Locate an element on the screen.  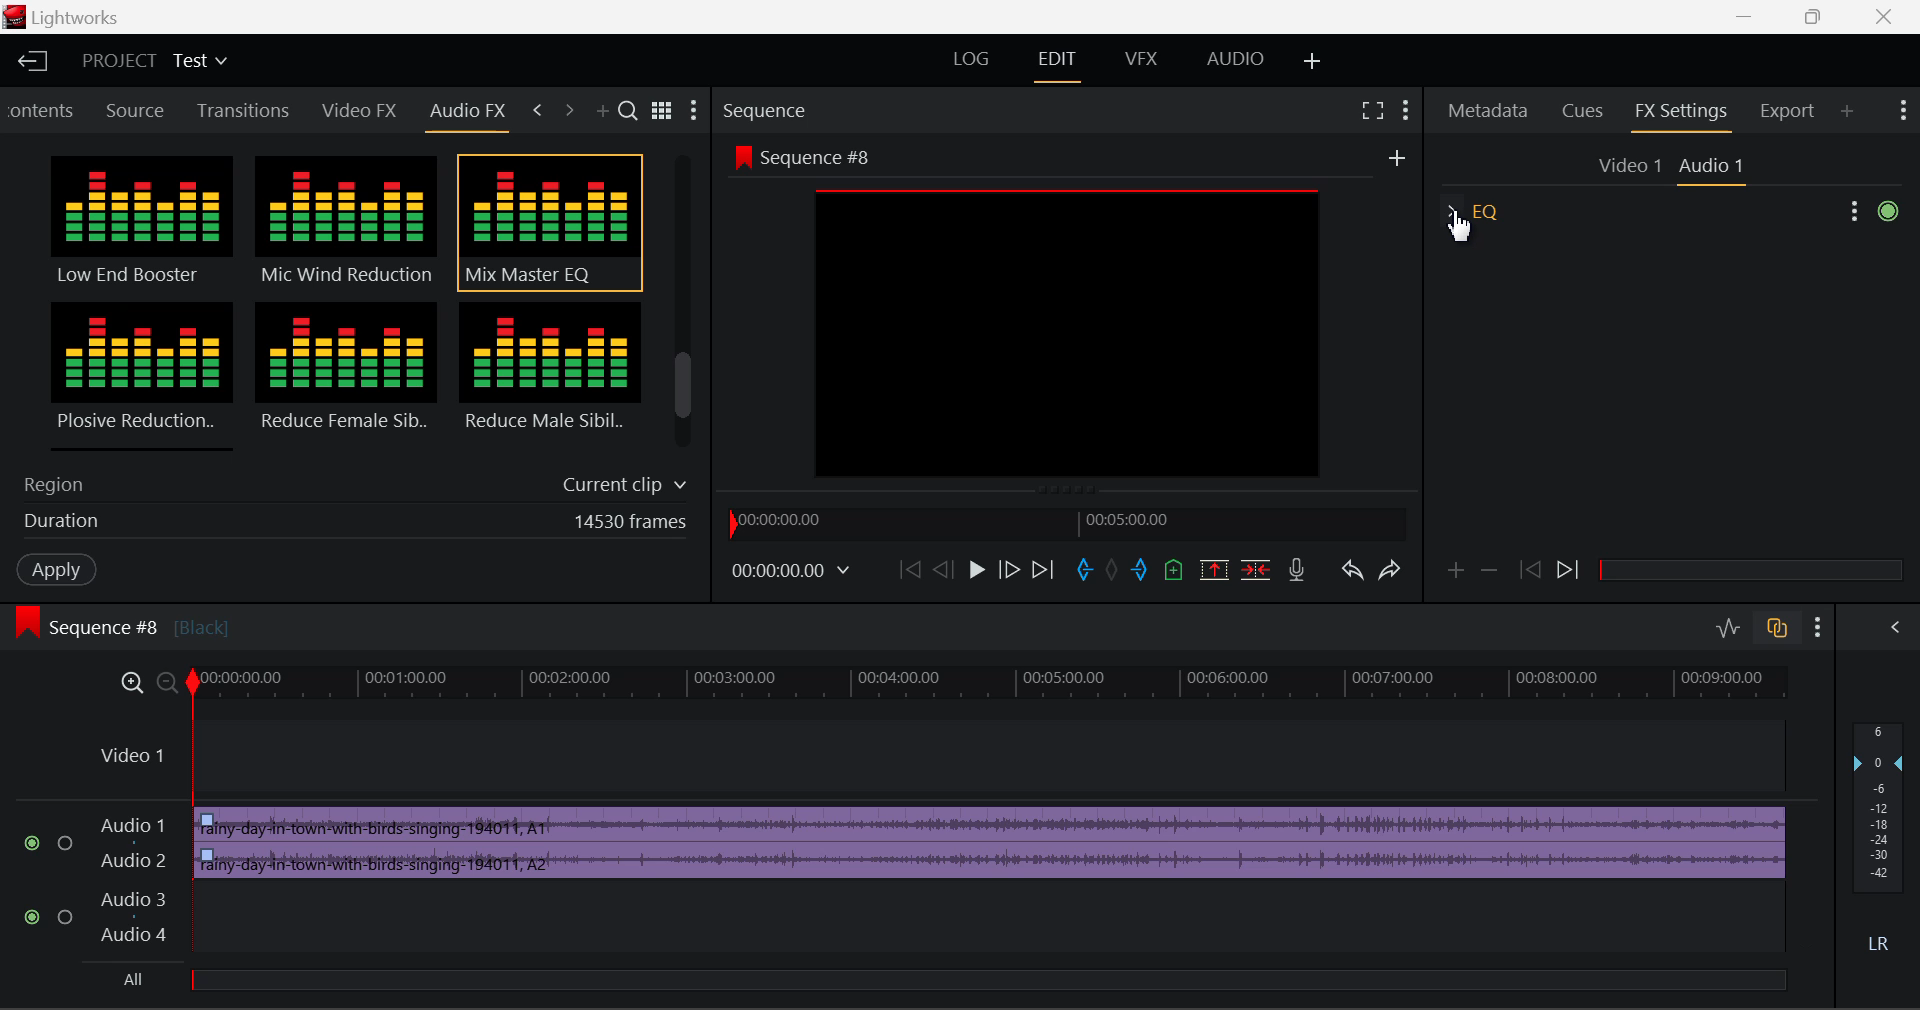
Reduce Male Sibilance is located at coordinates (548, 374).